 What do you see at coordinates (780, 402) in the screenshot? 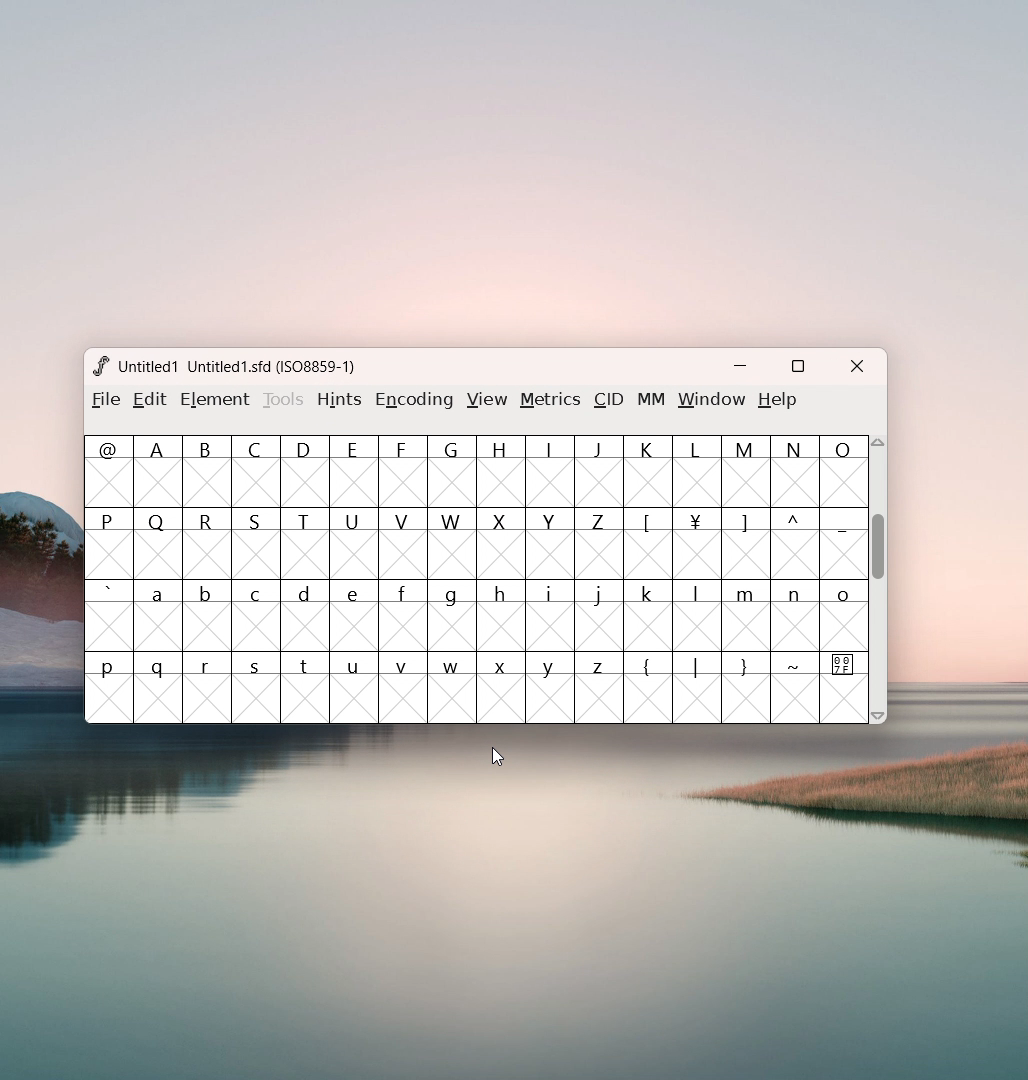
I see `help` at bounding box center [780, 402].